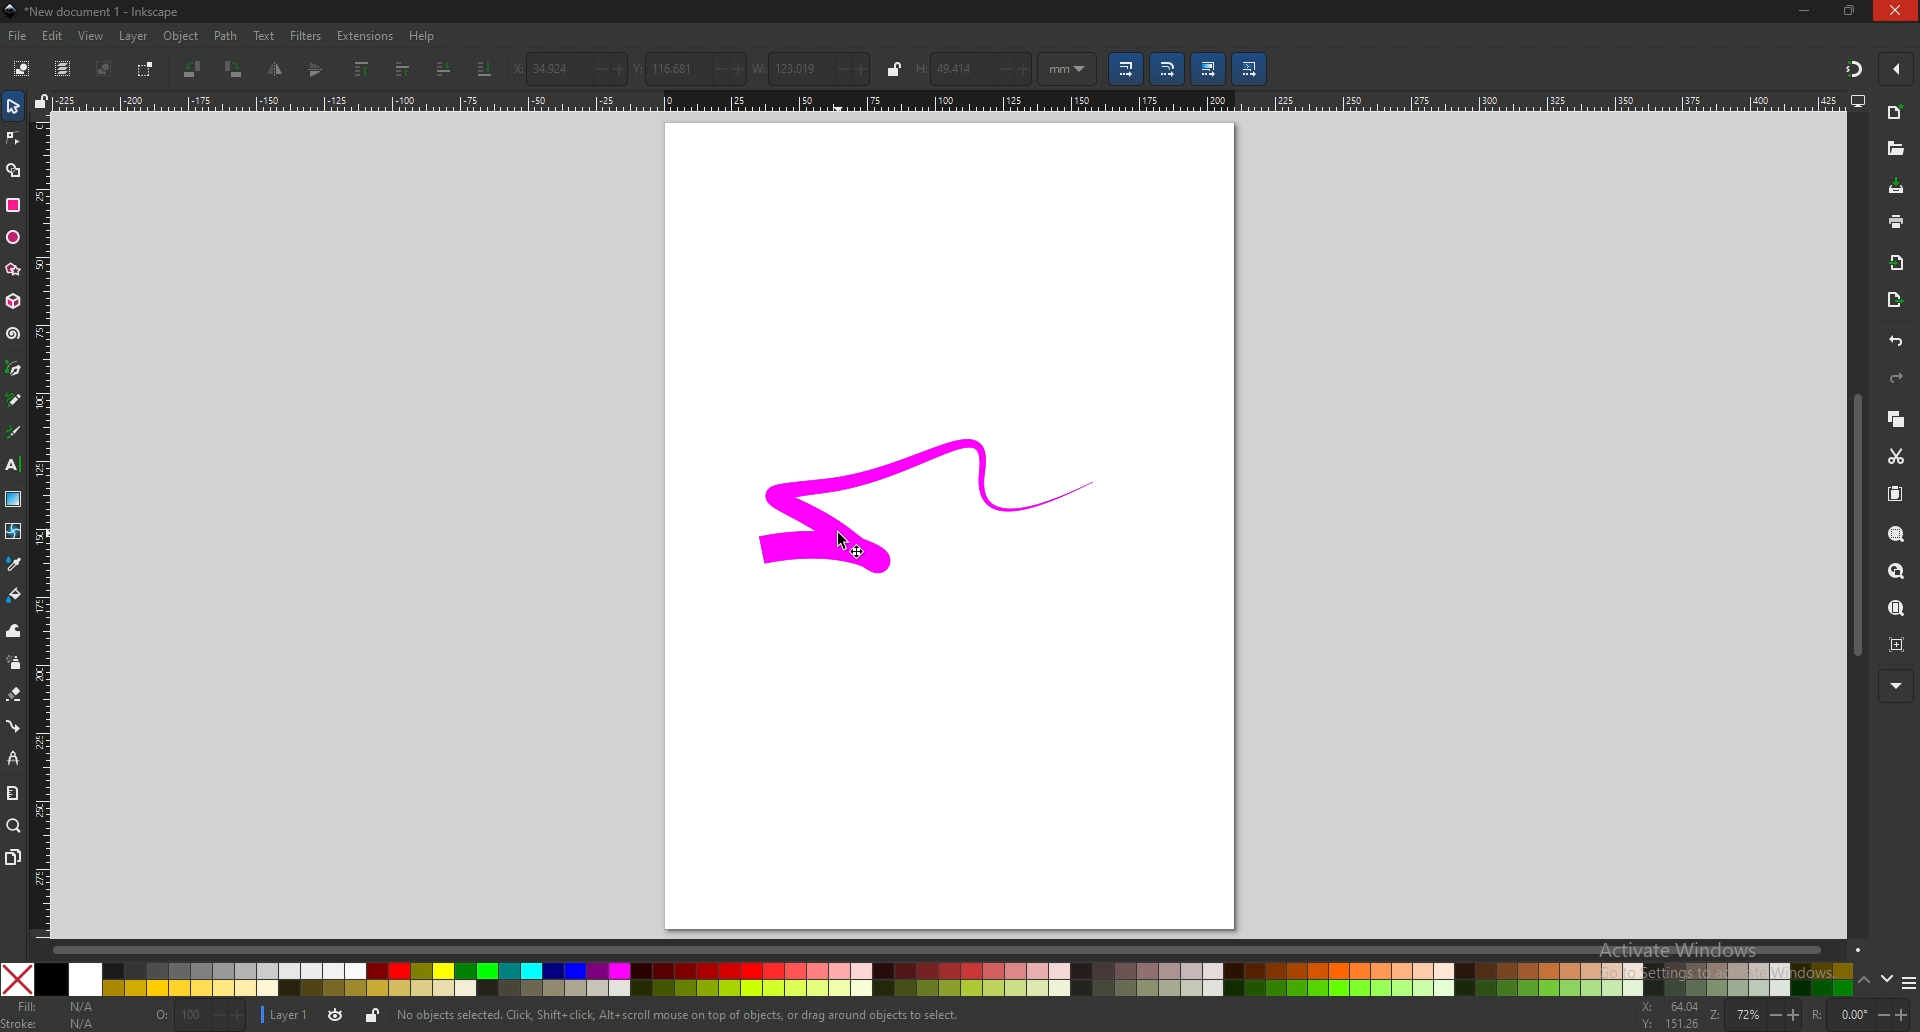 This screenshot has width=1920, height=1032. What do you see at coordinates (51, 1006) in the screenshot?
I see `fill` at bounding box center [51, 1006].